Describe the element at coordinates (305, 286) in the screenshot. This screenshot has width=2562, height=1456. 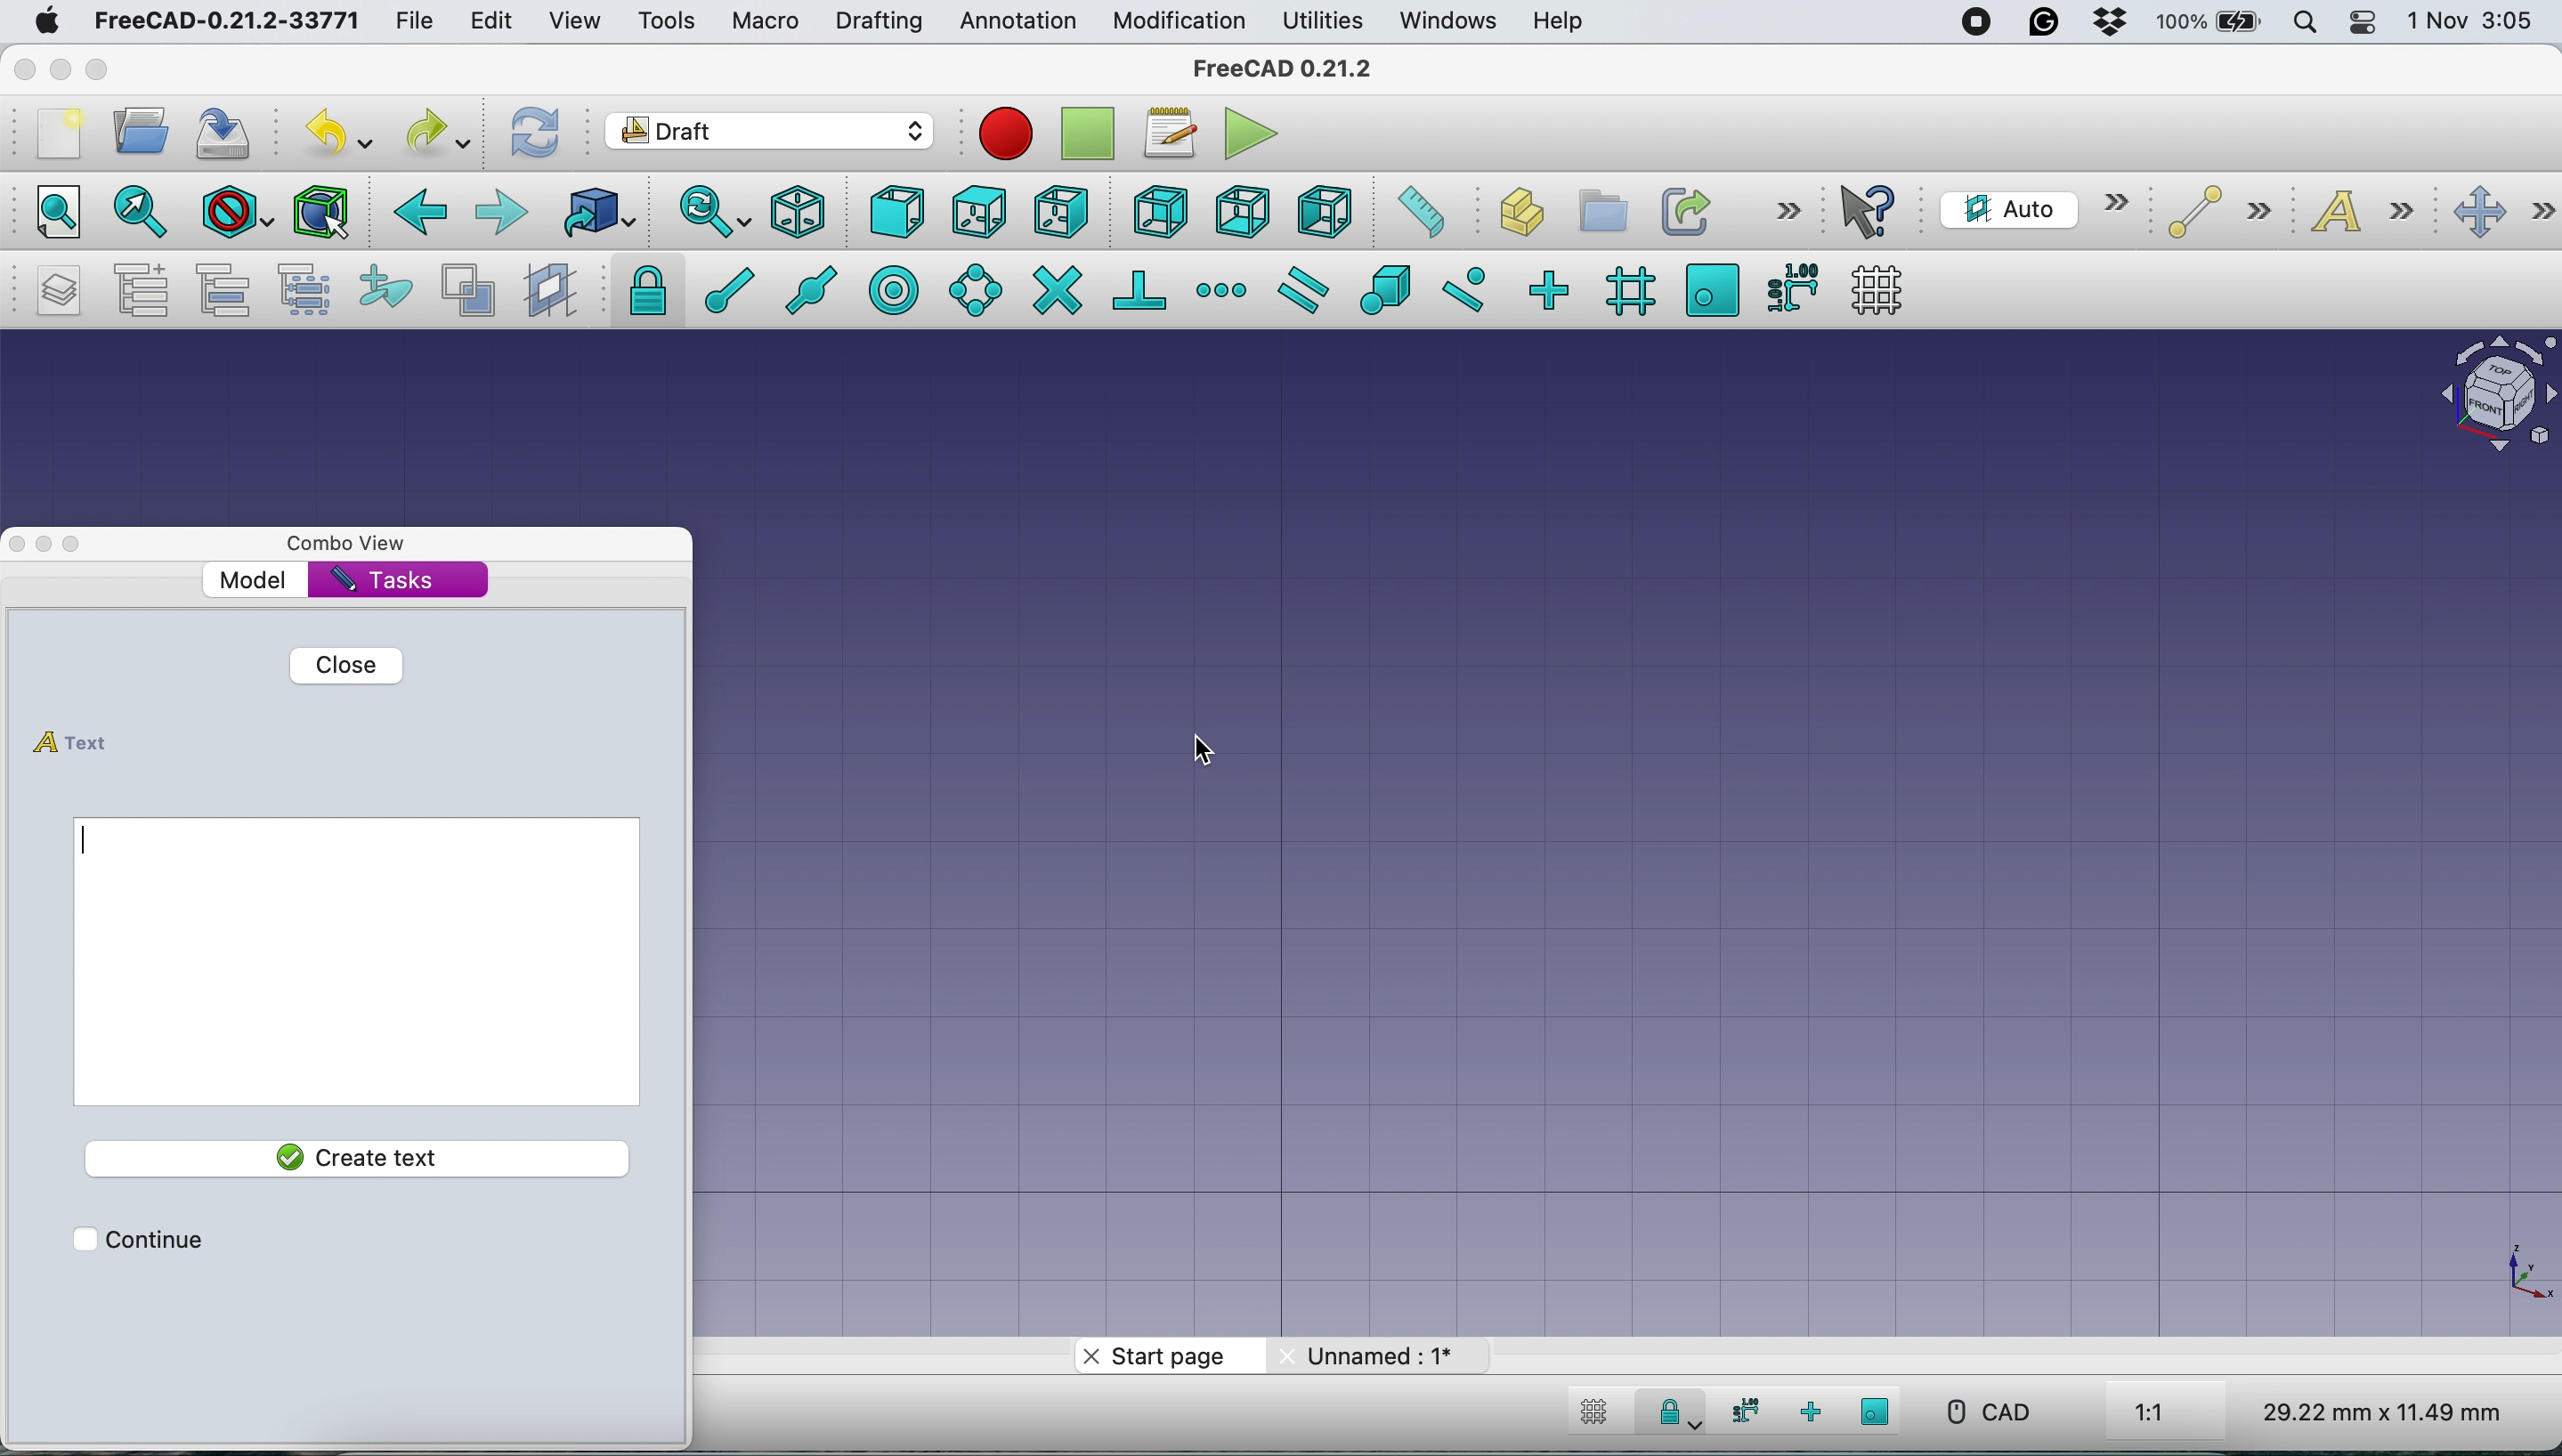
I see `select group` at that location.